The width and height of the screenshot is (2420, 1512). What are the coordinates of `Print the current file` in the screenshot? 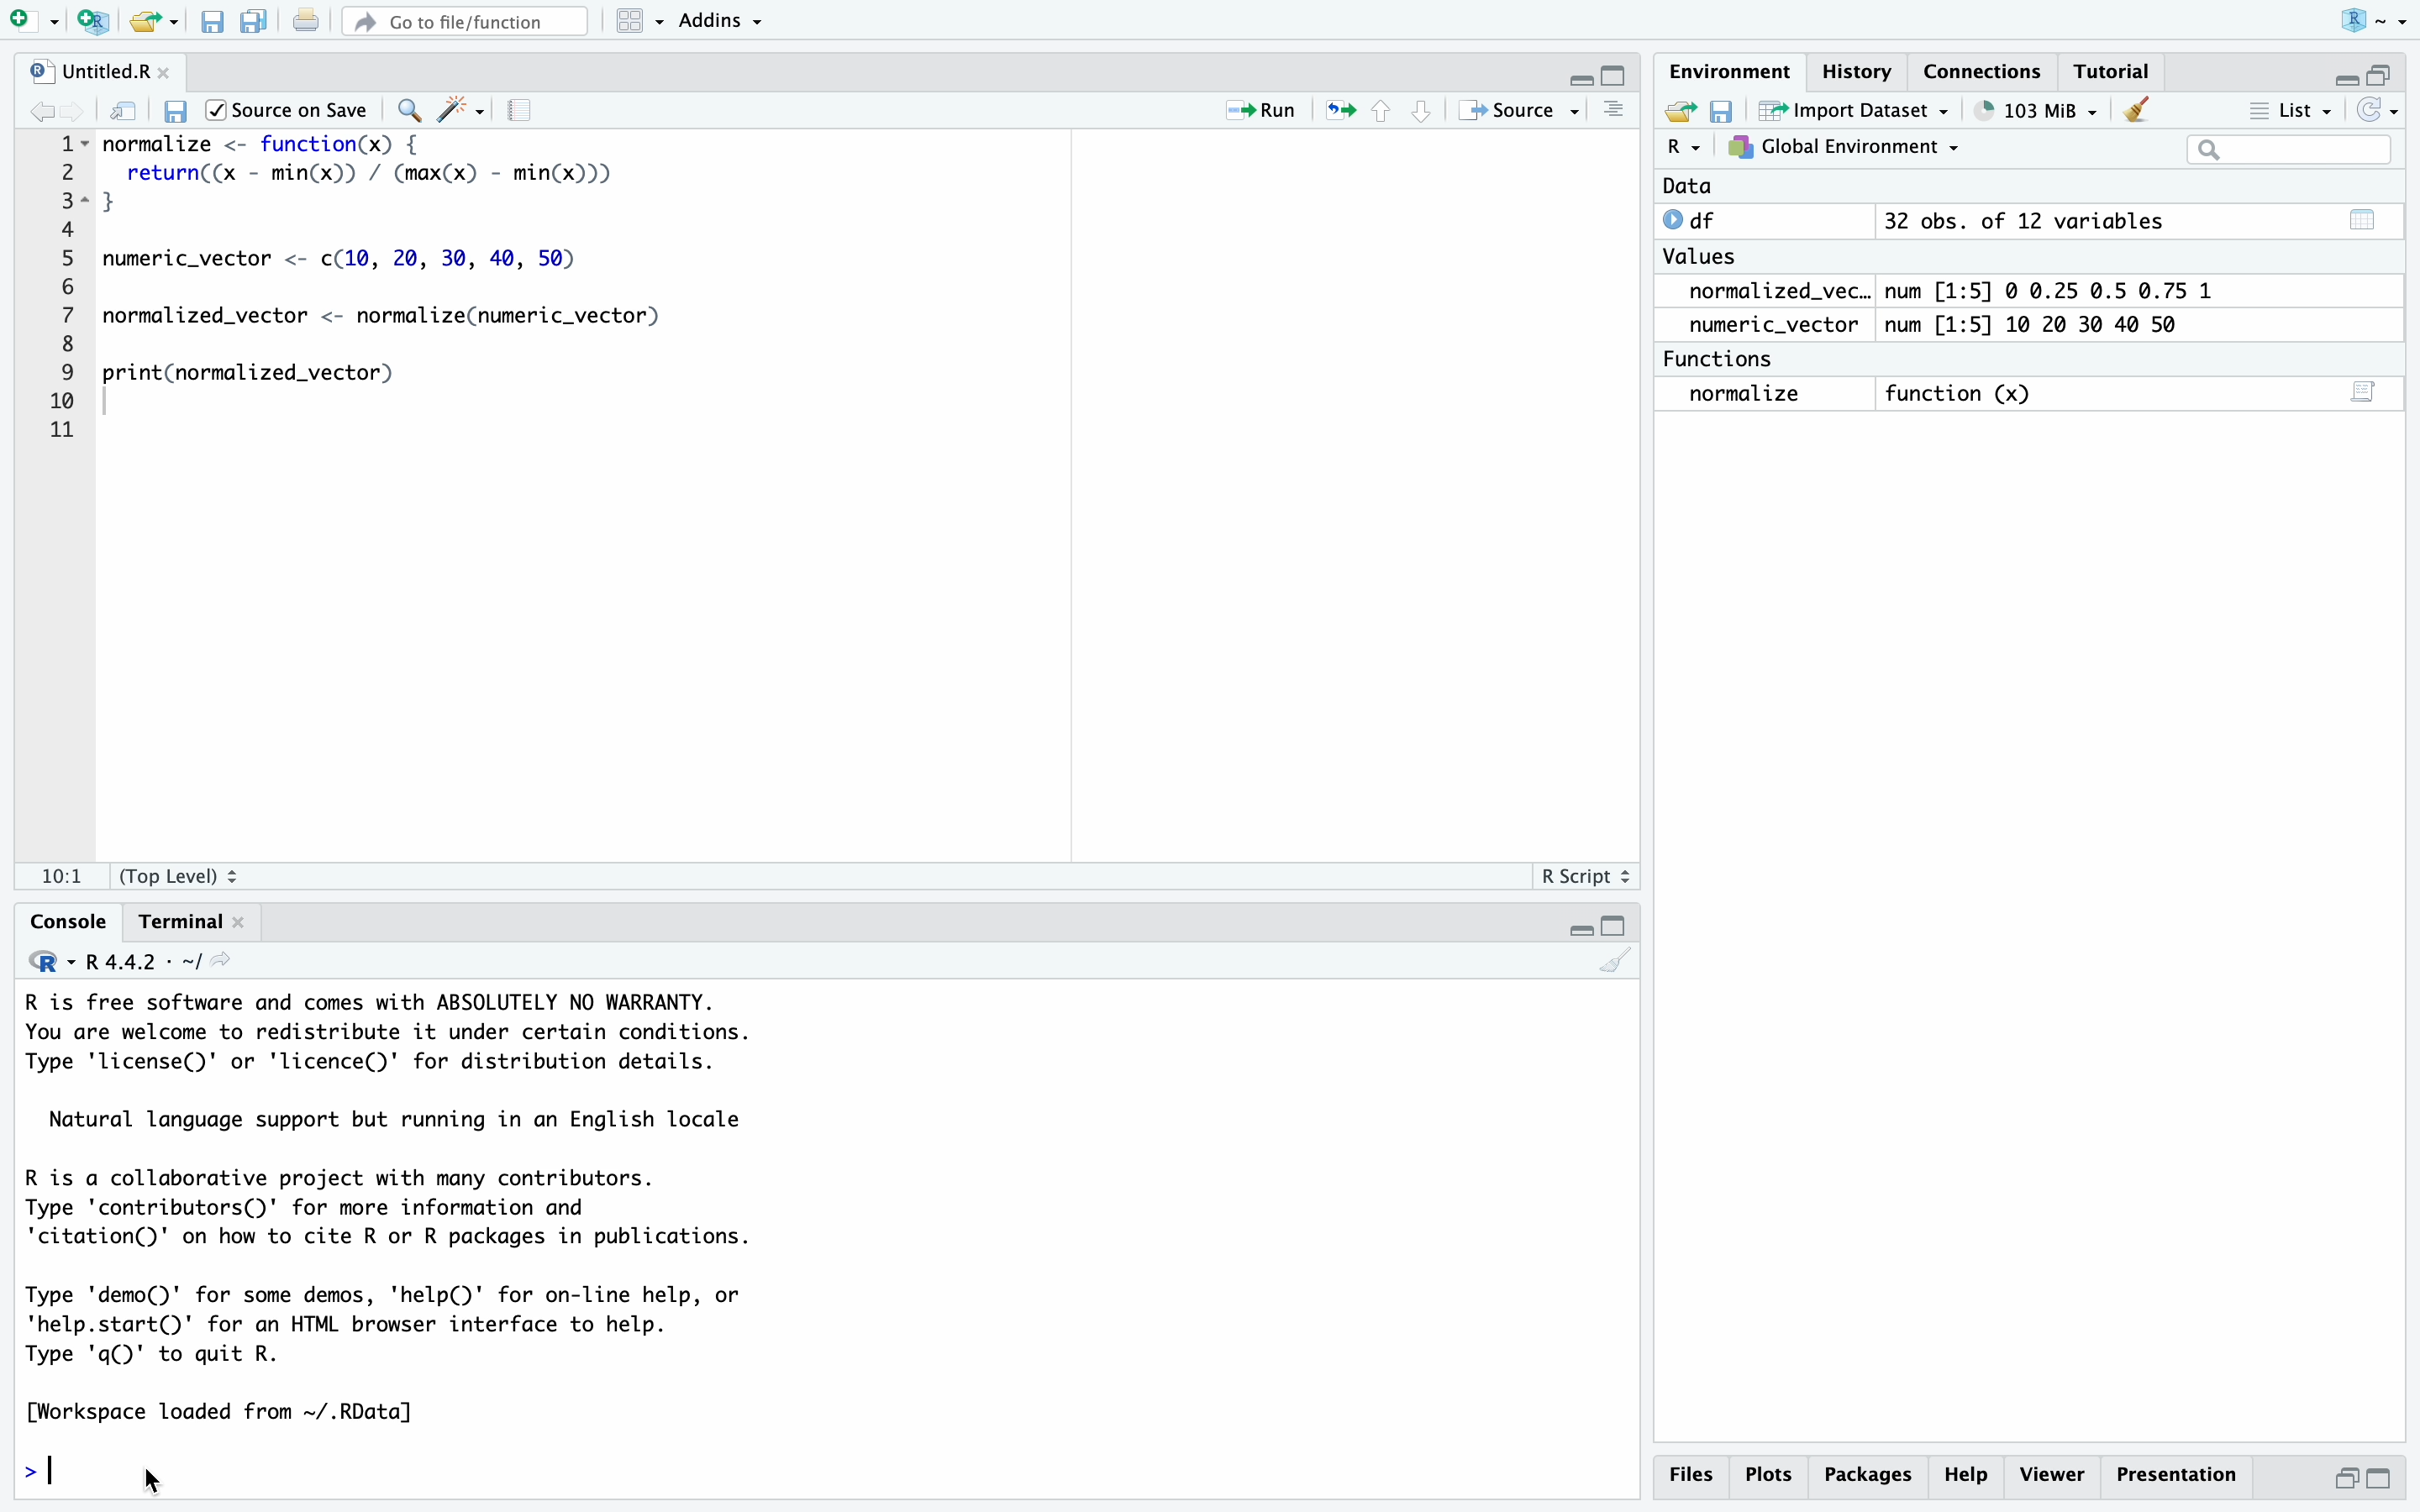 It's located at (306, 24).